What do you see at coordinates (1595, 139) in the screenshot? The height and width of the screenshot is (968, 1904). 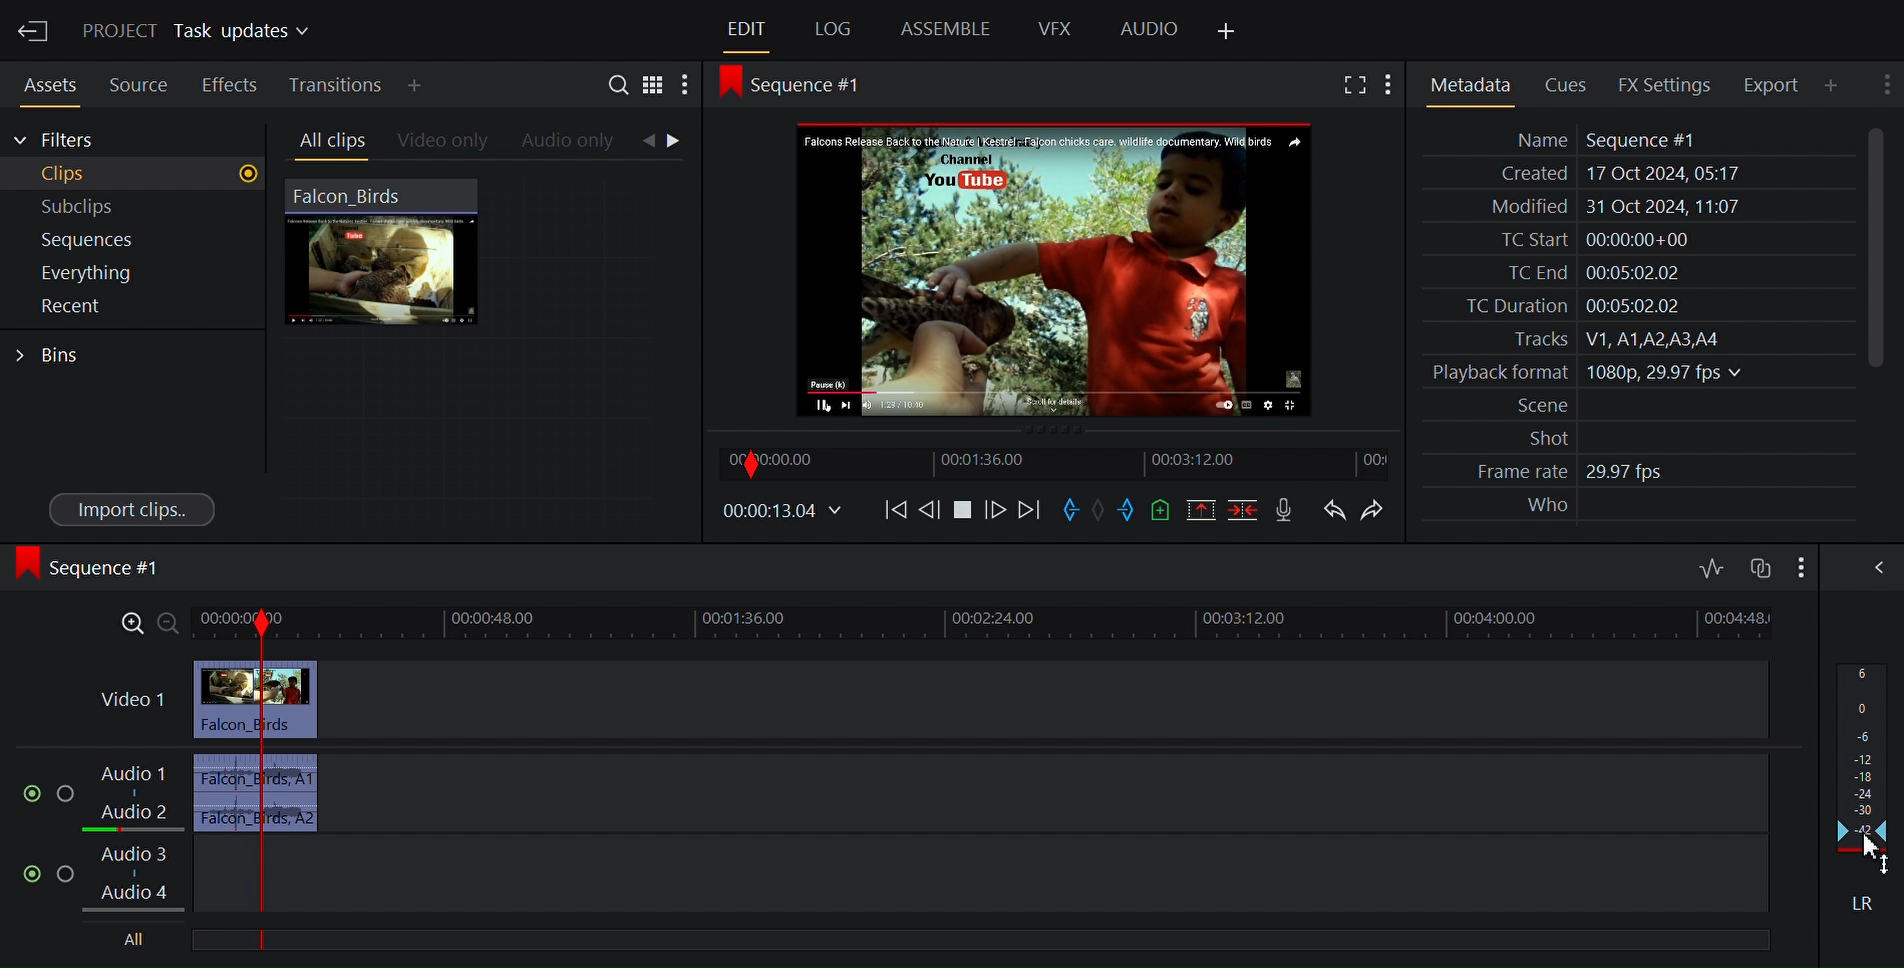 I see `Name Sequence #1` at bounding box center [1595, 139].